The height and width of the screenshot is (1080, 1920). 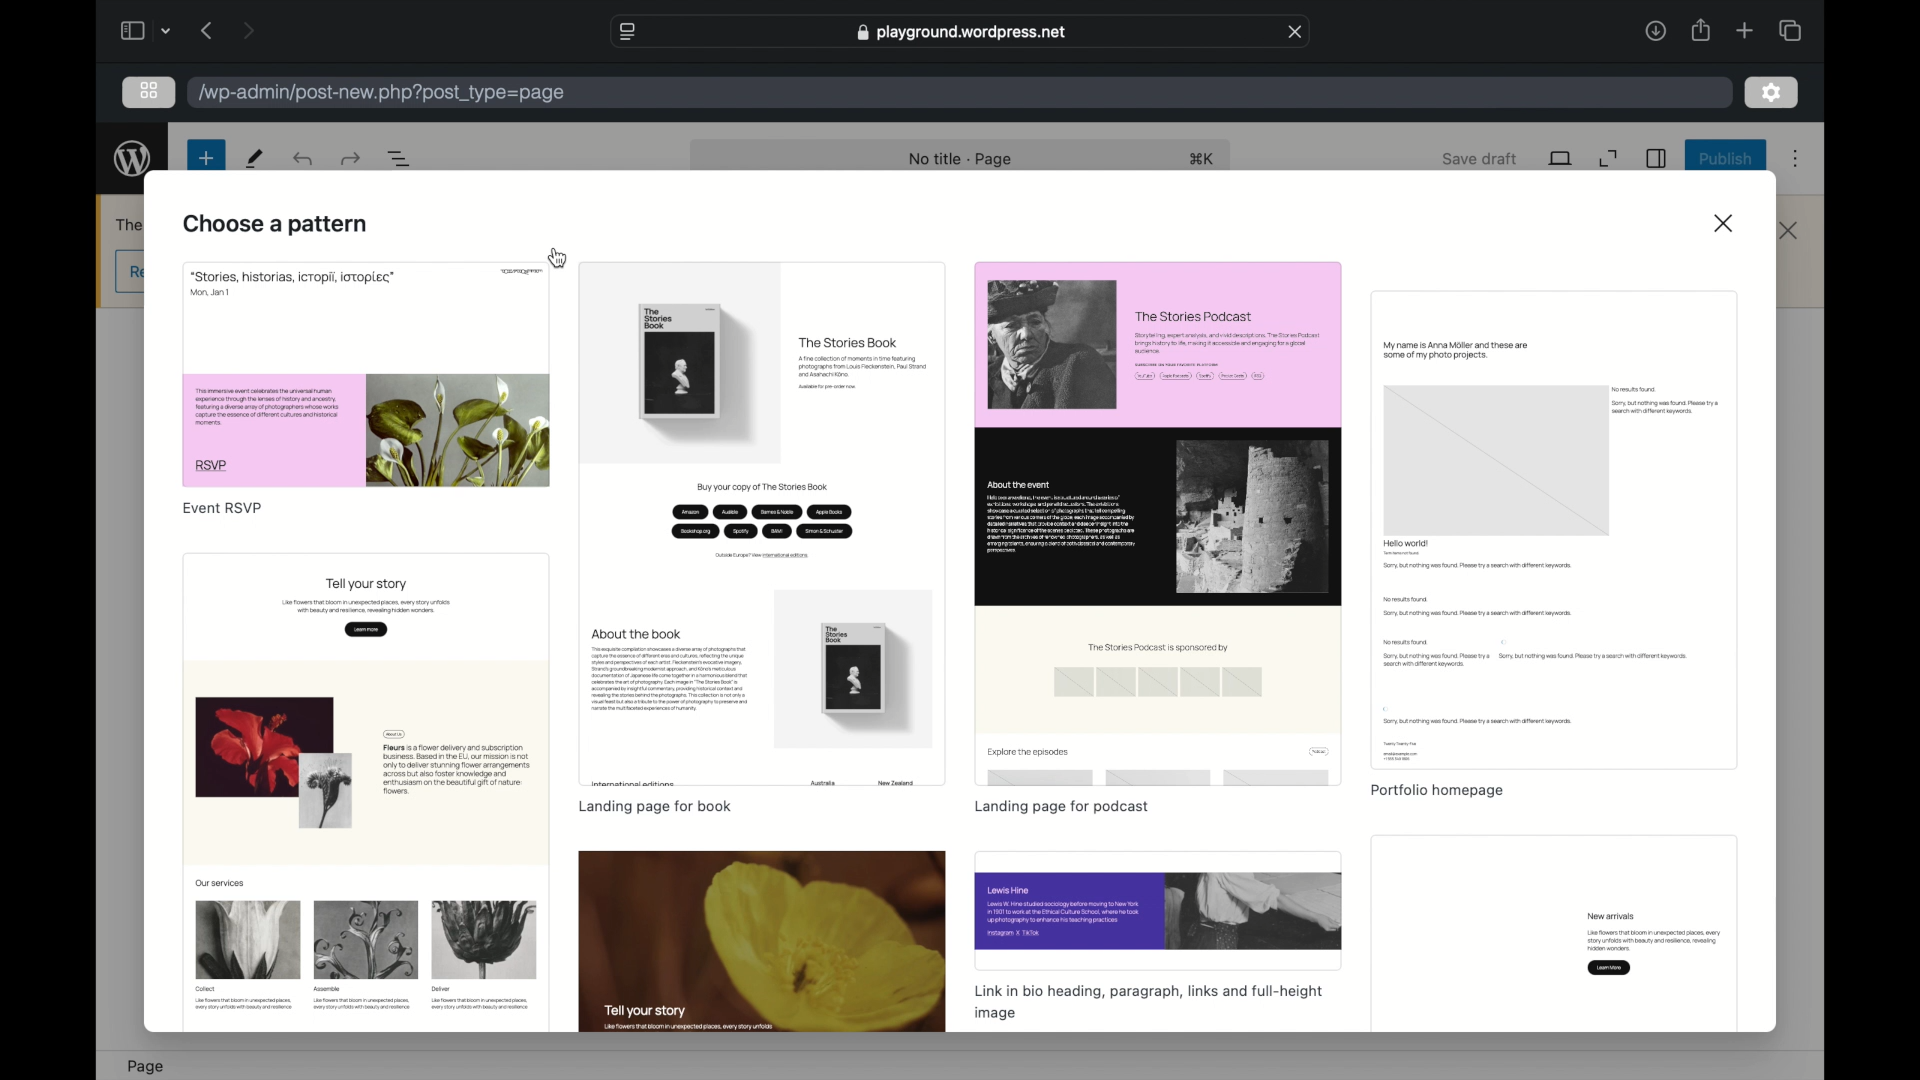 I want to click on wordpress address, so click(x=383, y=93).